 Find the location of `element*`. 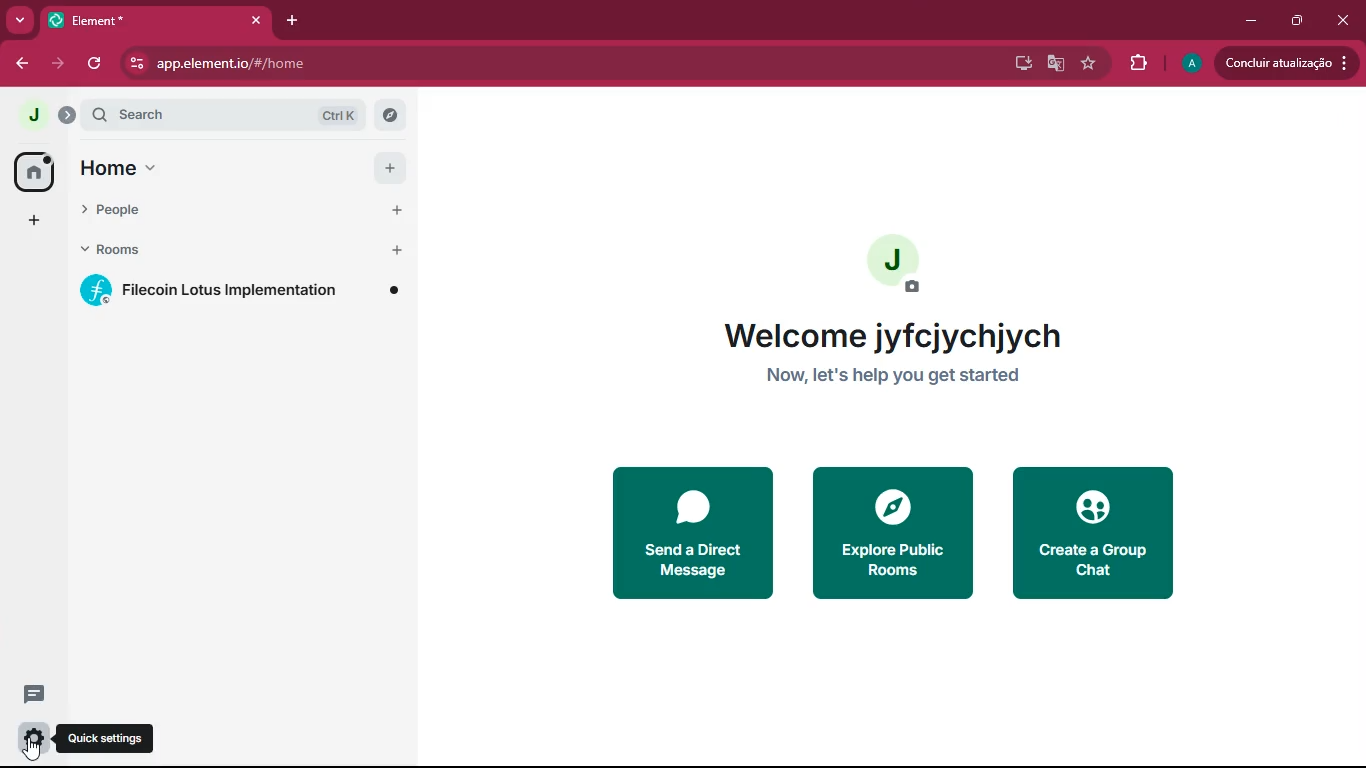

element* is located at coordinates (90, 19).